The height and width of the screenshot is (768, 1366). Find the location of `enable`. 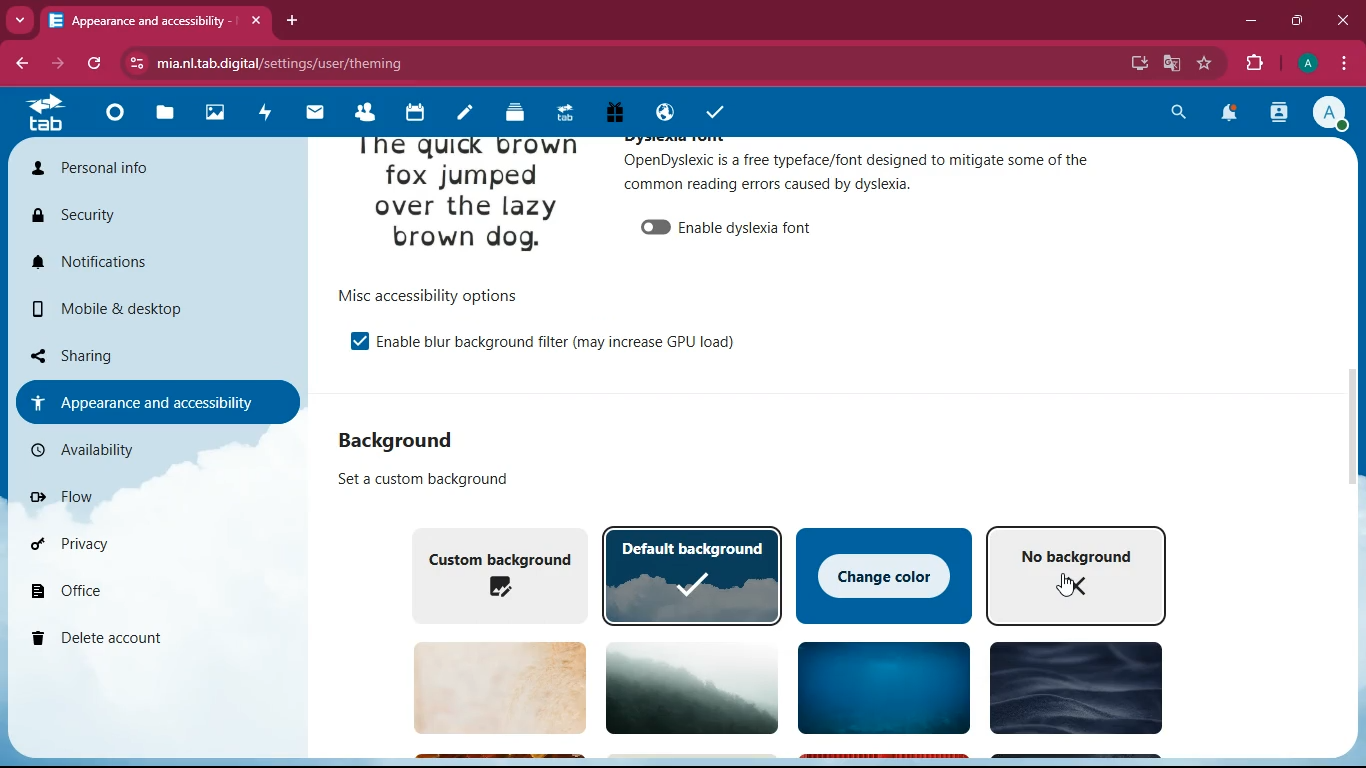

enable is located at coordinates (557, 340).